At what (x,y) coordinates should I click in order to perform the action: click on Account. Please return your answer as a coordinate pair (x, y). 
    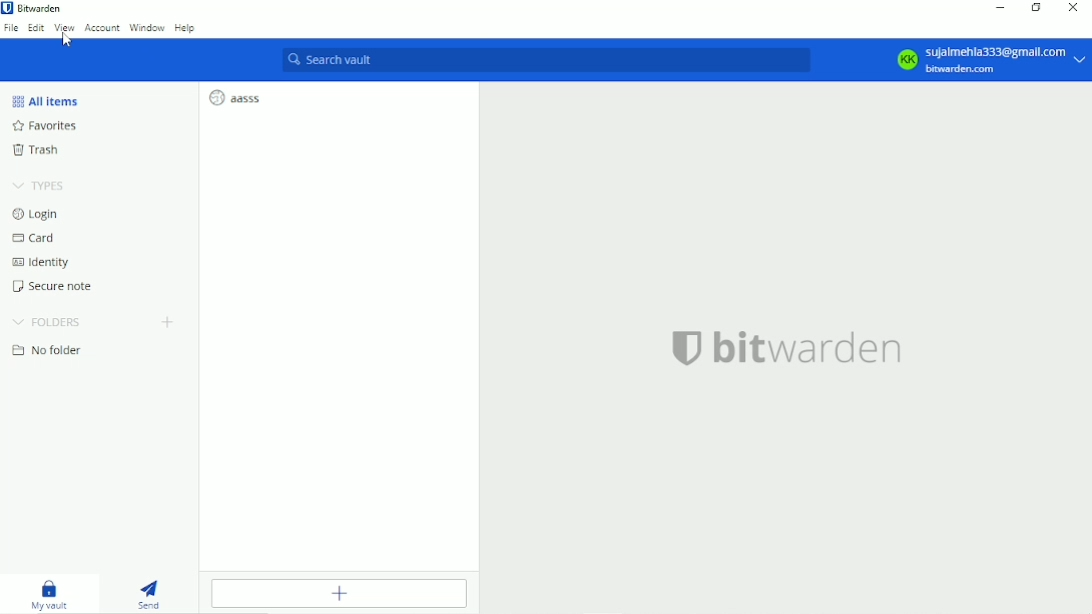
    Looking at the image, I should click on (102, 28).